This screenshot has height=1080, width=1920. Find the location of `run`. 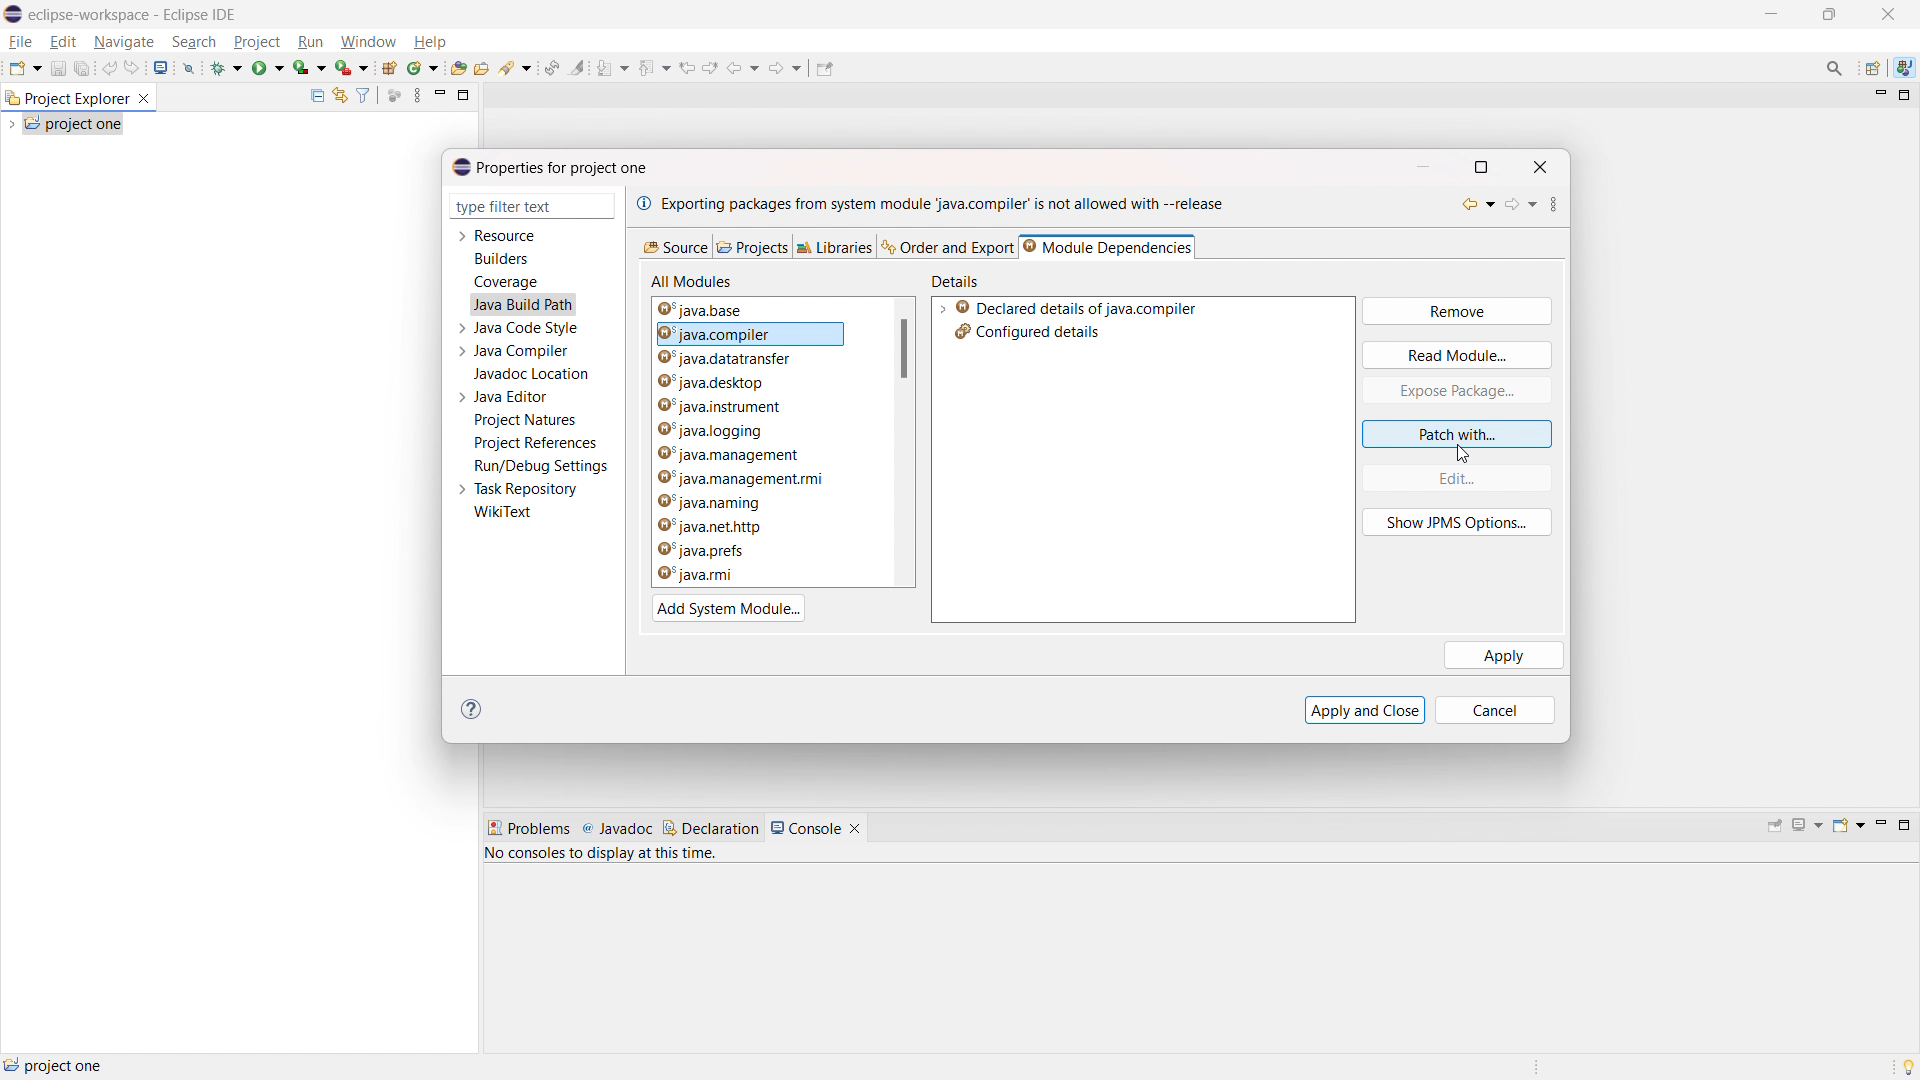

run is located at coordinates (311, 42).